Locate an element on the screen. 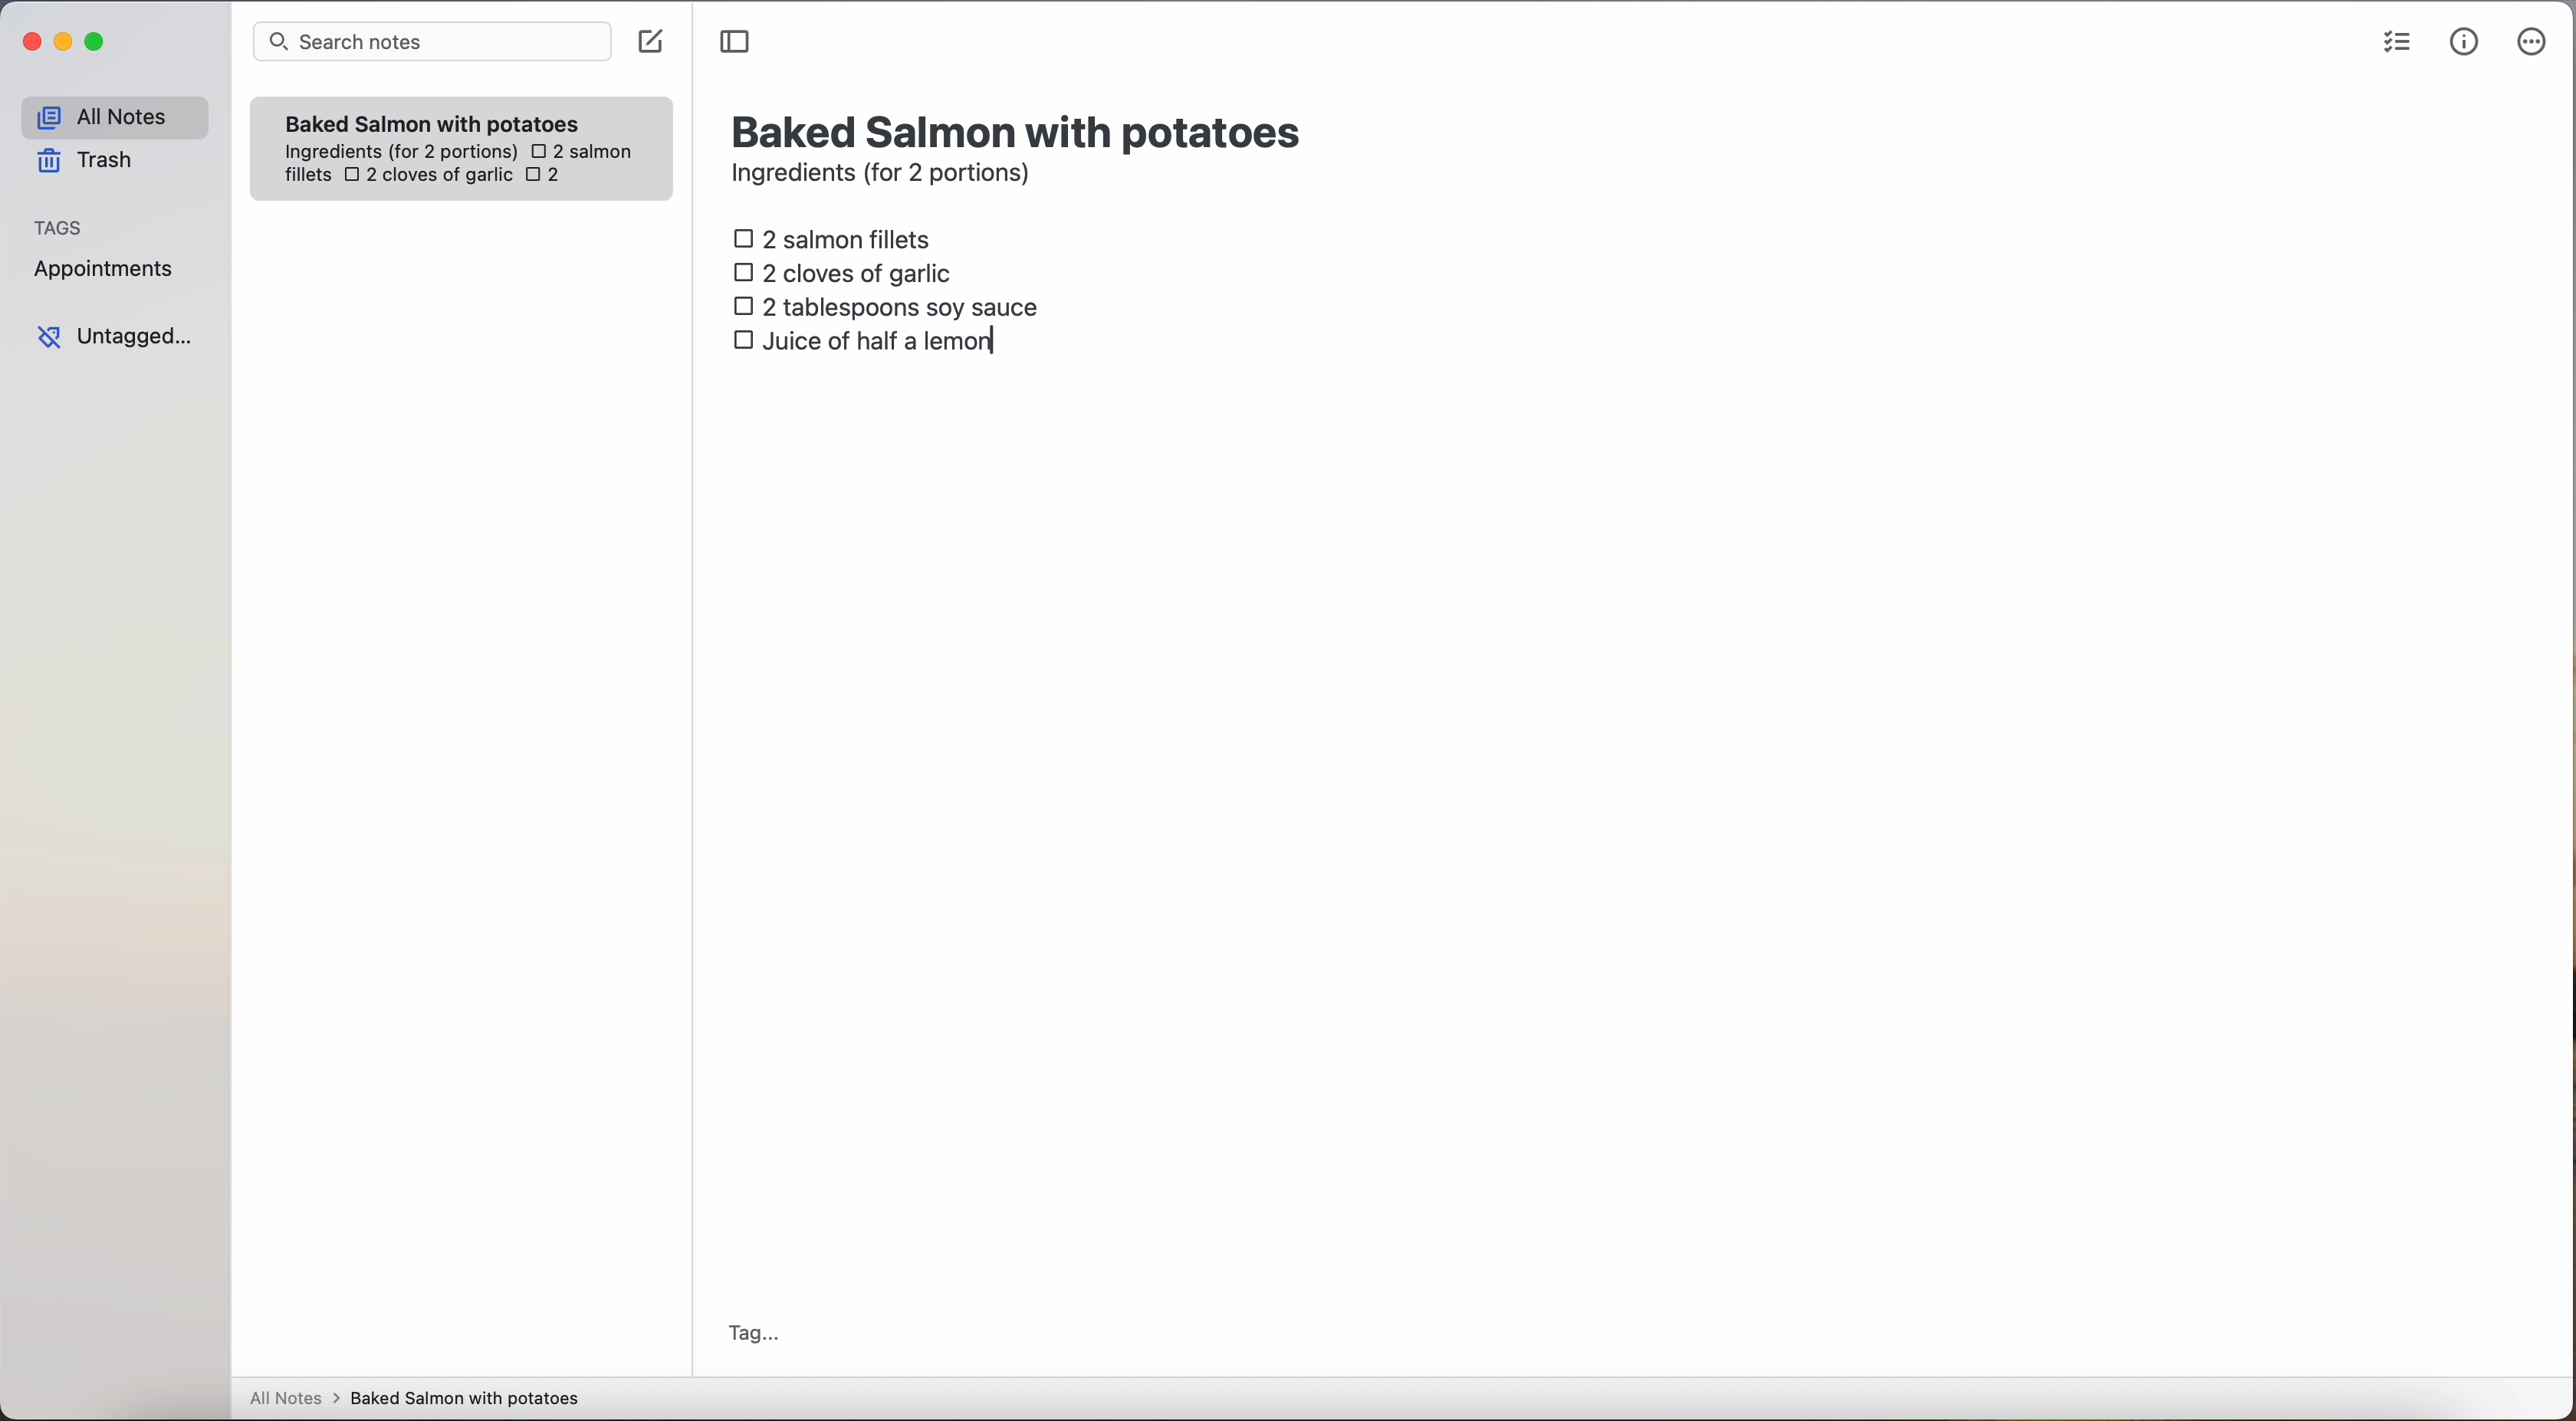 The image size is (2576, 1421). 2  is located at coordinates (549, 177).